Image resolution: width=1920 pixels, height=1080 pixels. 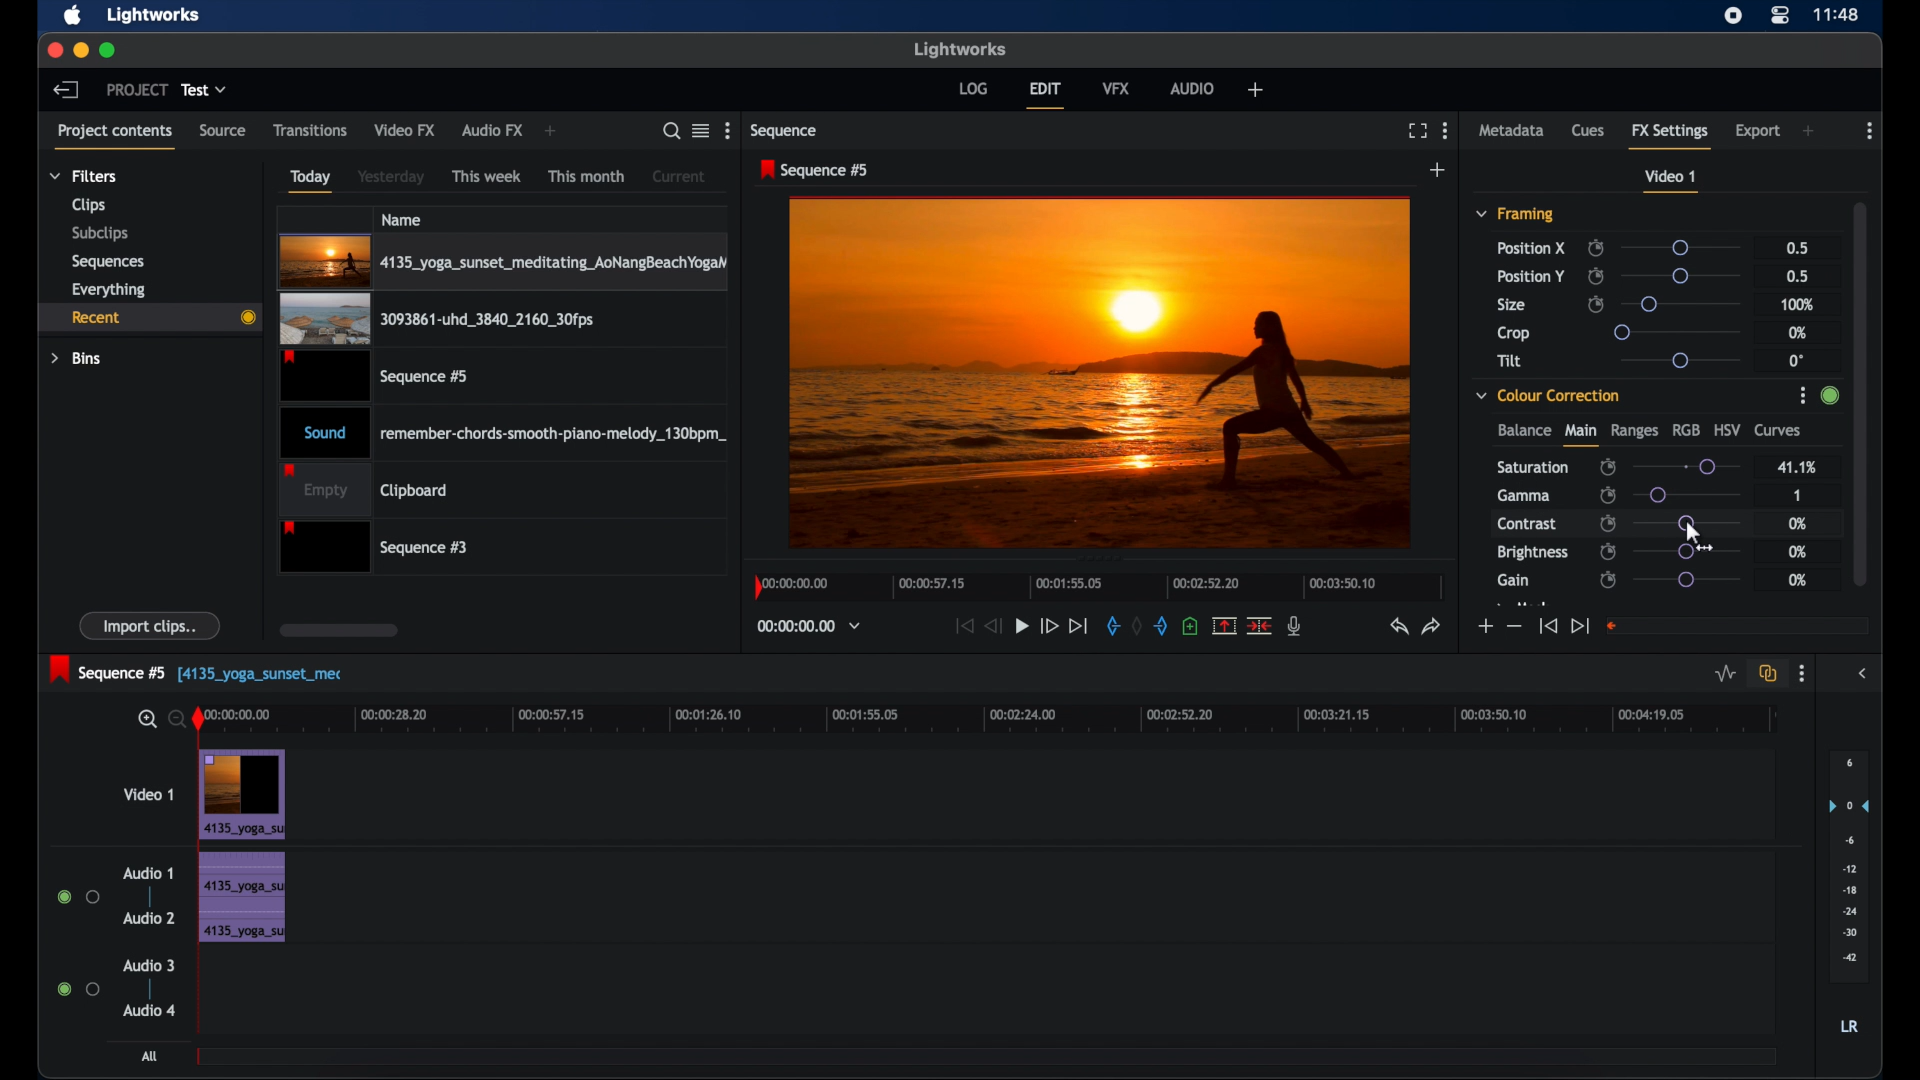 What do you see at coordinates (1260, 625) in the screenshot?
I see `cut` at bounding box center [1260, 625].